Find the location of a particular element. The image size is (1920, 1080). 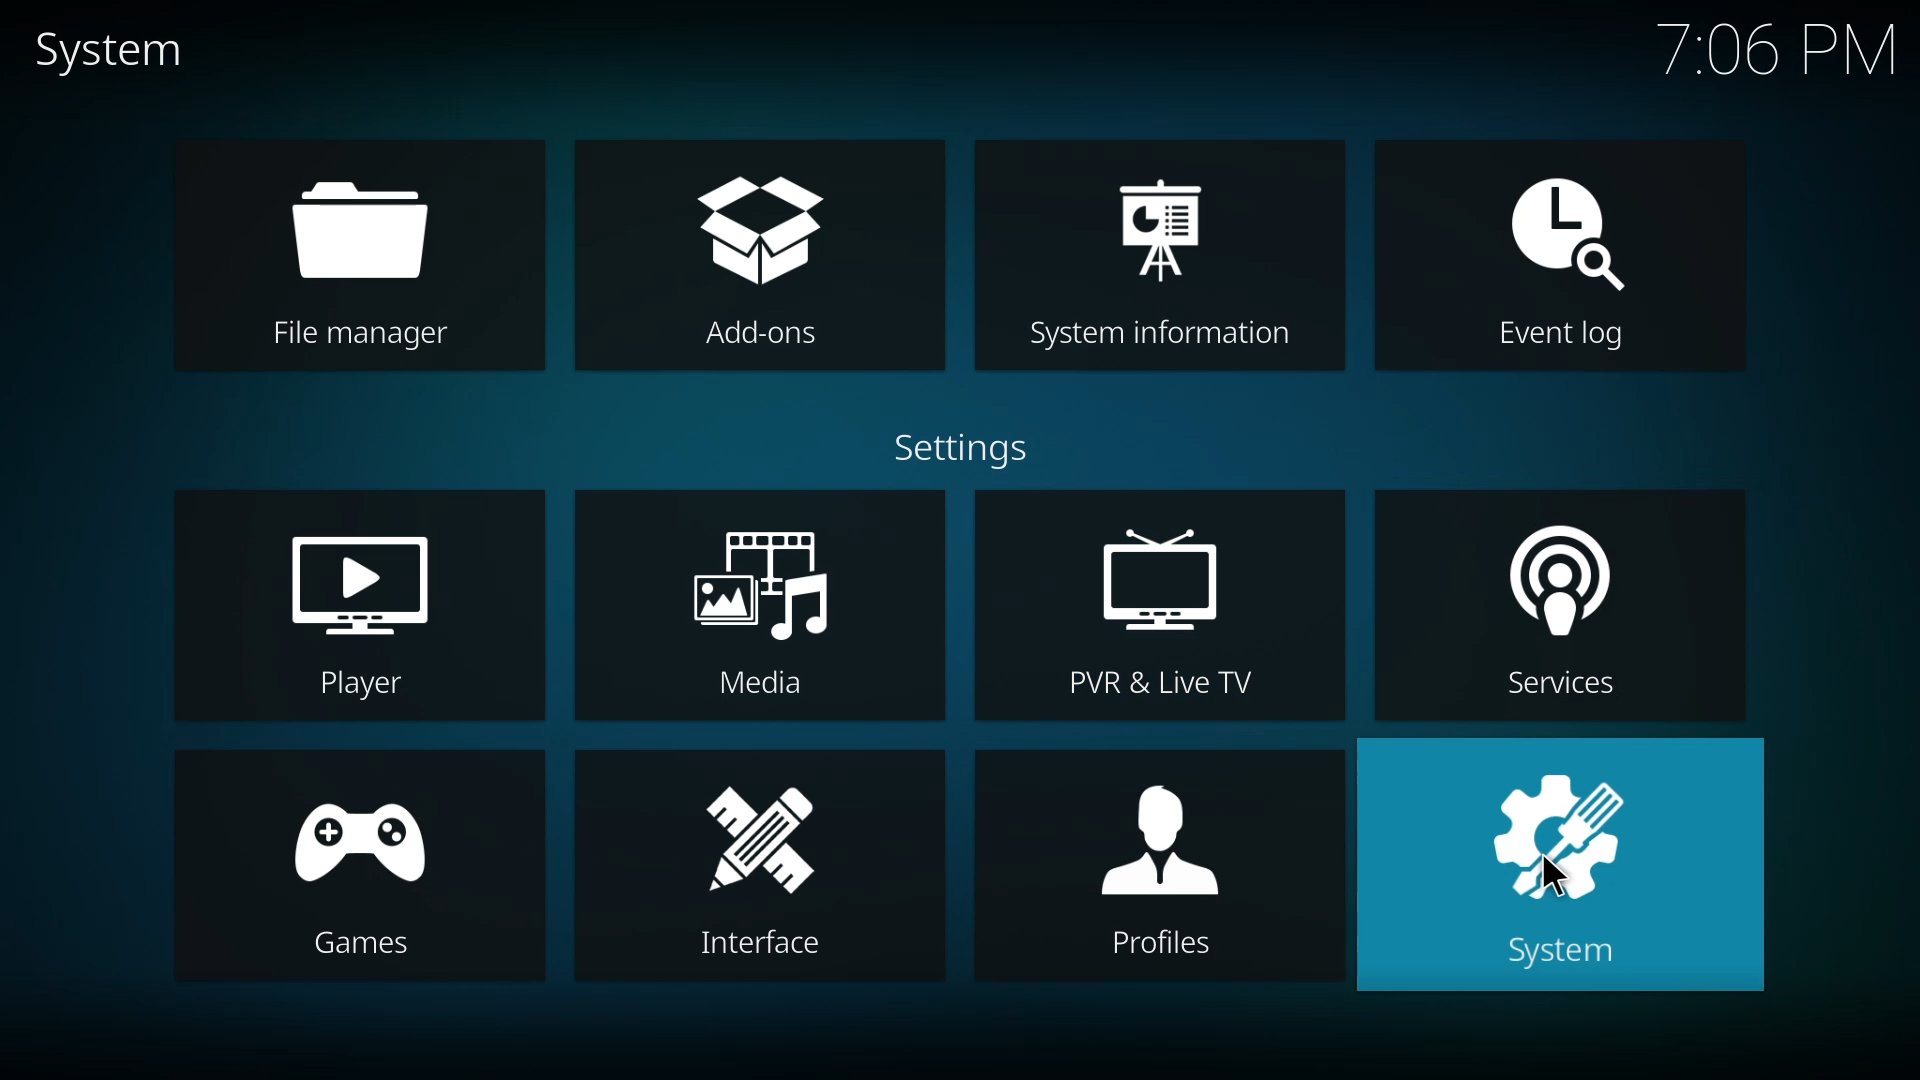

services is located at coordinates (1545, 607).